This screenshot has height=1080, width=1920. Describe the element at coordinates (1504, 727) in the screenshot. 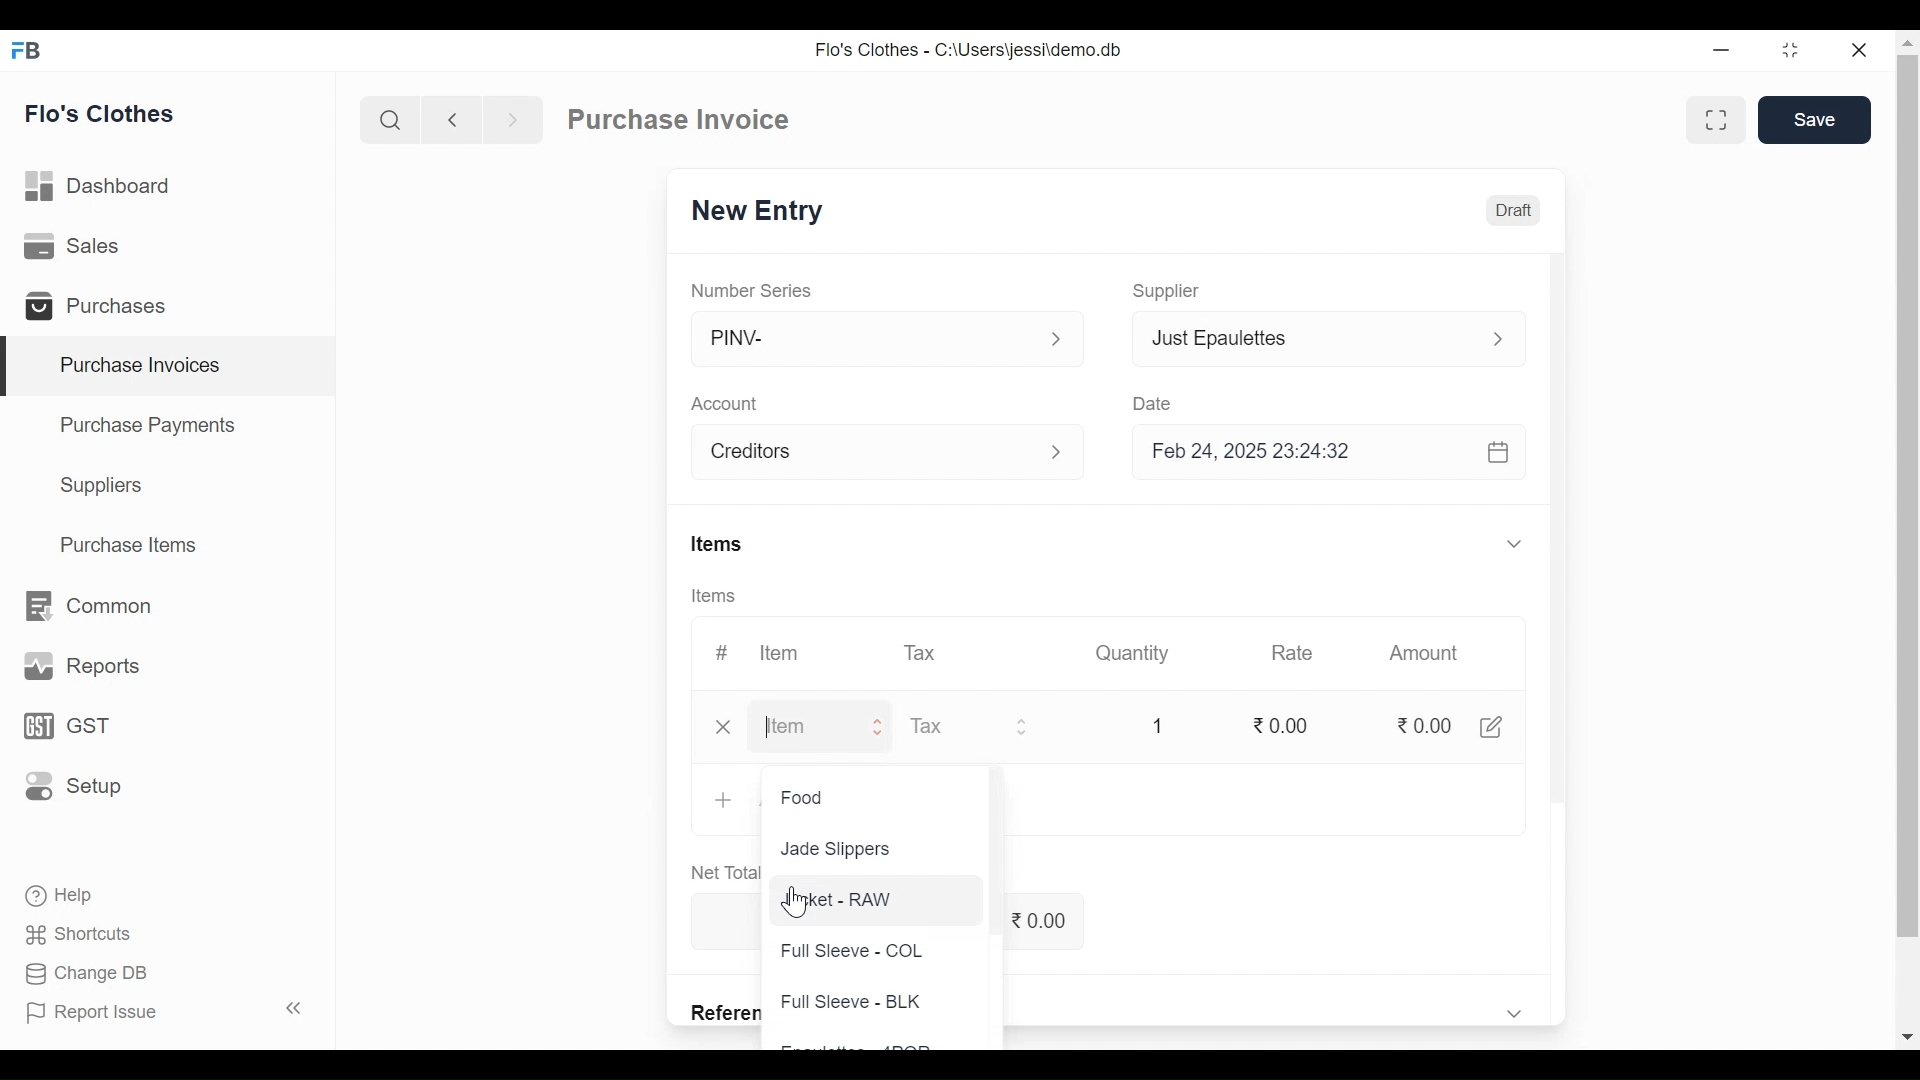

I see `Edit` at that location.